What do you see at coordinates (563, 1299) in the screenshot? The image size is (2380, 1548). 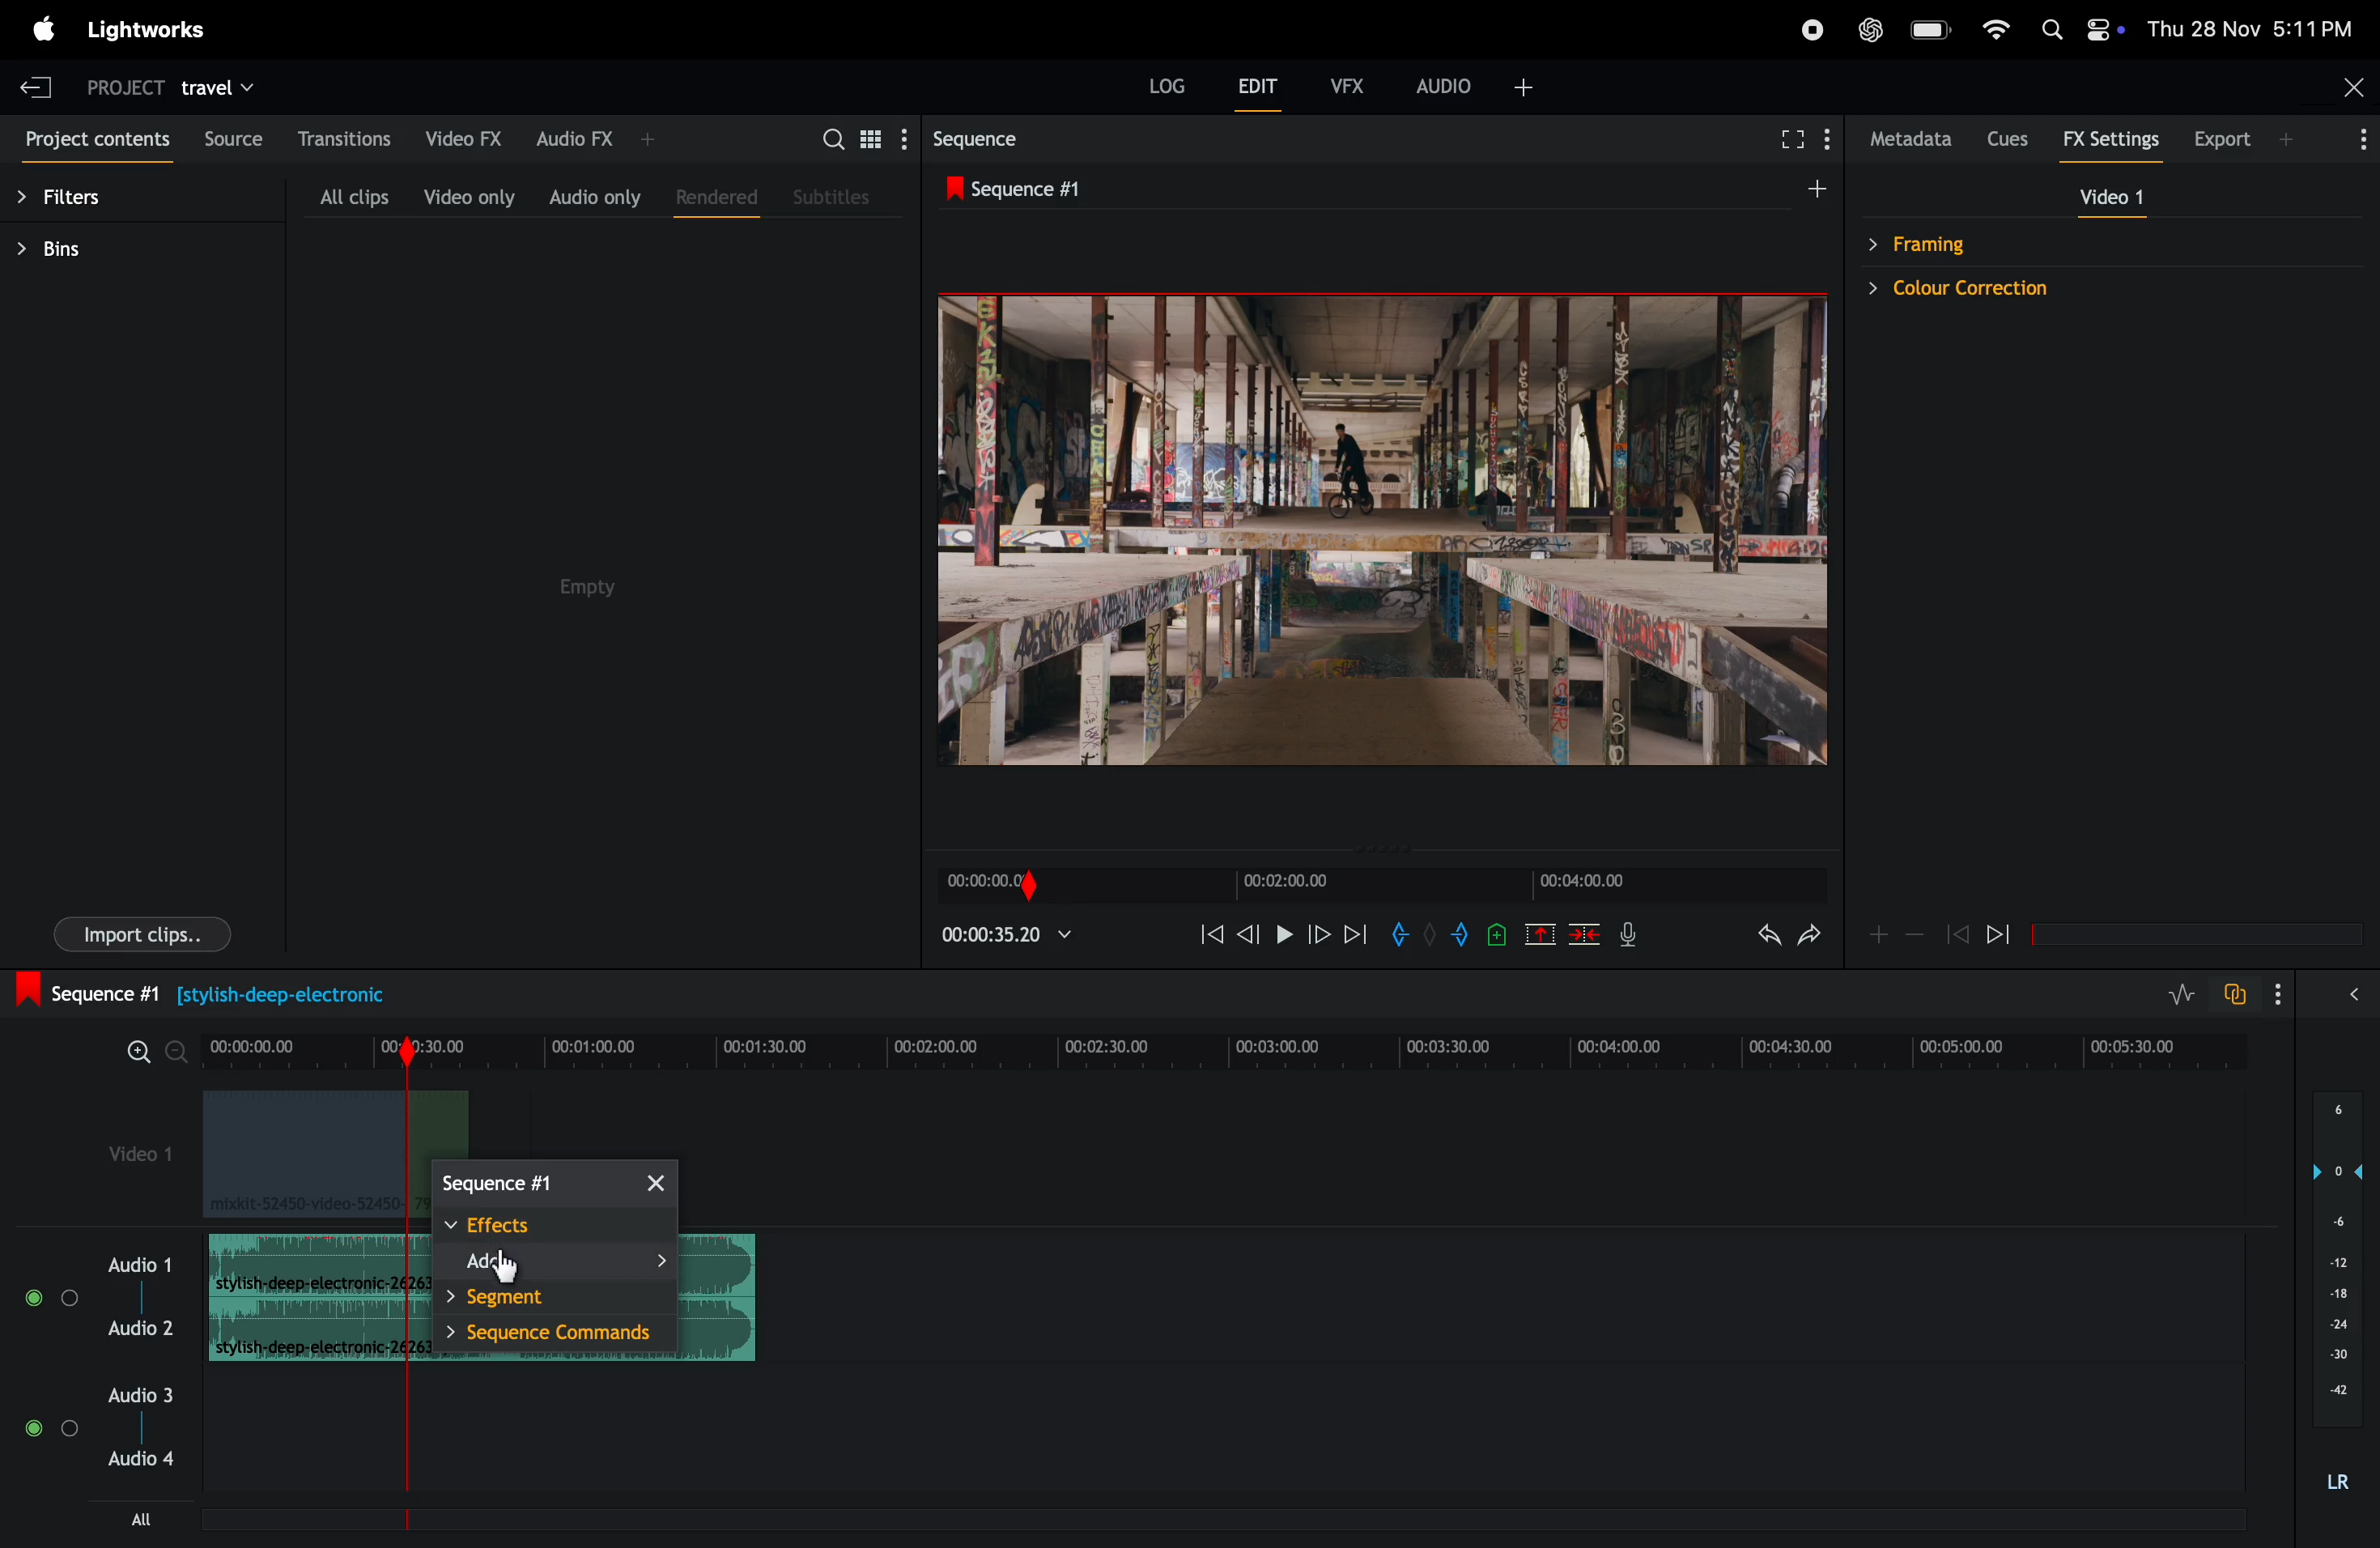 I see `segement` at bounding box center [563, 1299].